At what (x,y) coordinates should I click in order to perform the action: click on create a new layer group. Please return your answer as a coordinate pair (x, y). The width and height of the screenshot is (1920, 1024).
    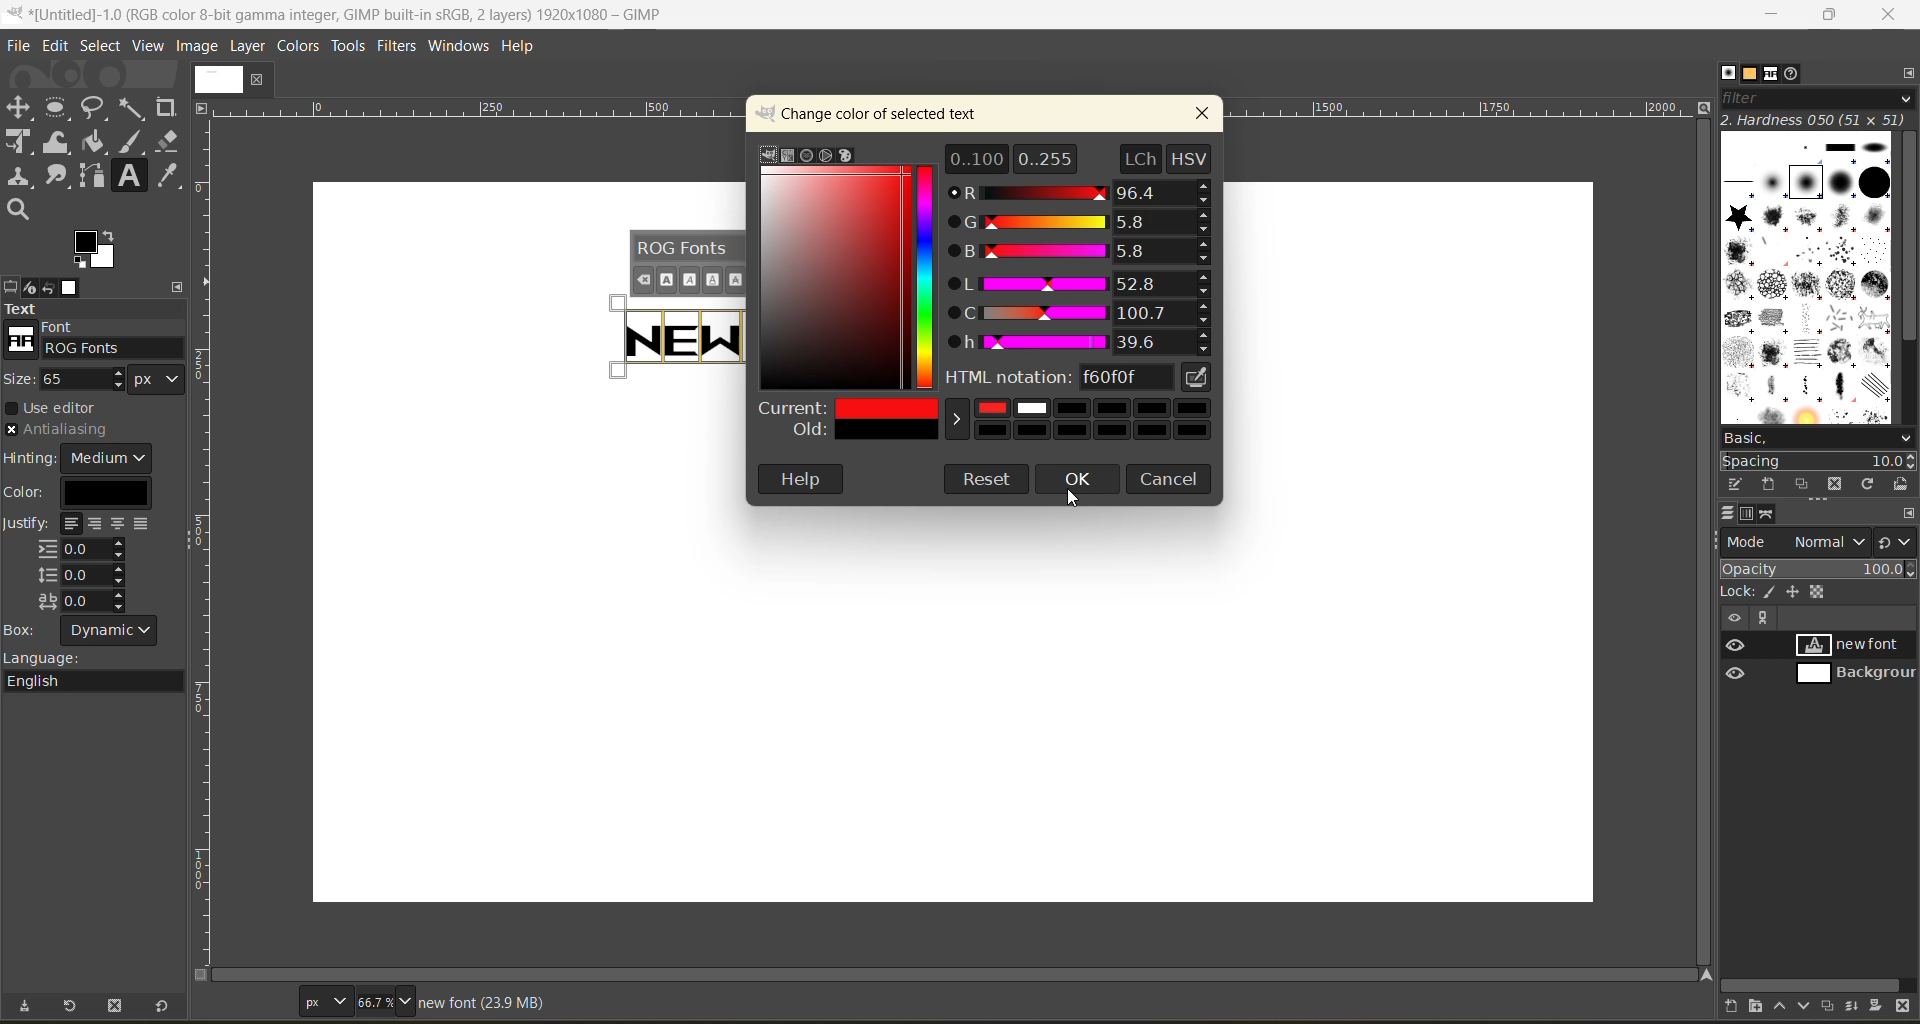
    Looking at the image, I should click on (1762, 1004).